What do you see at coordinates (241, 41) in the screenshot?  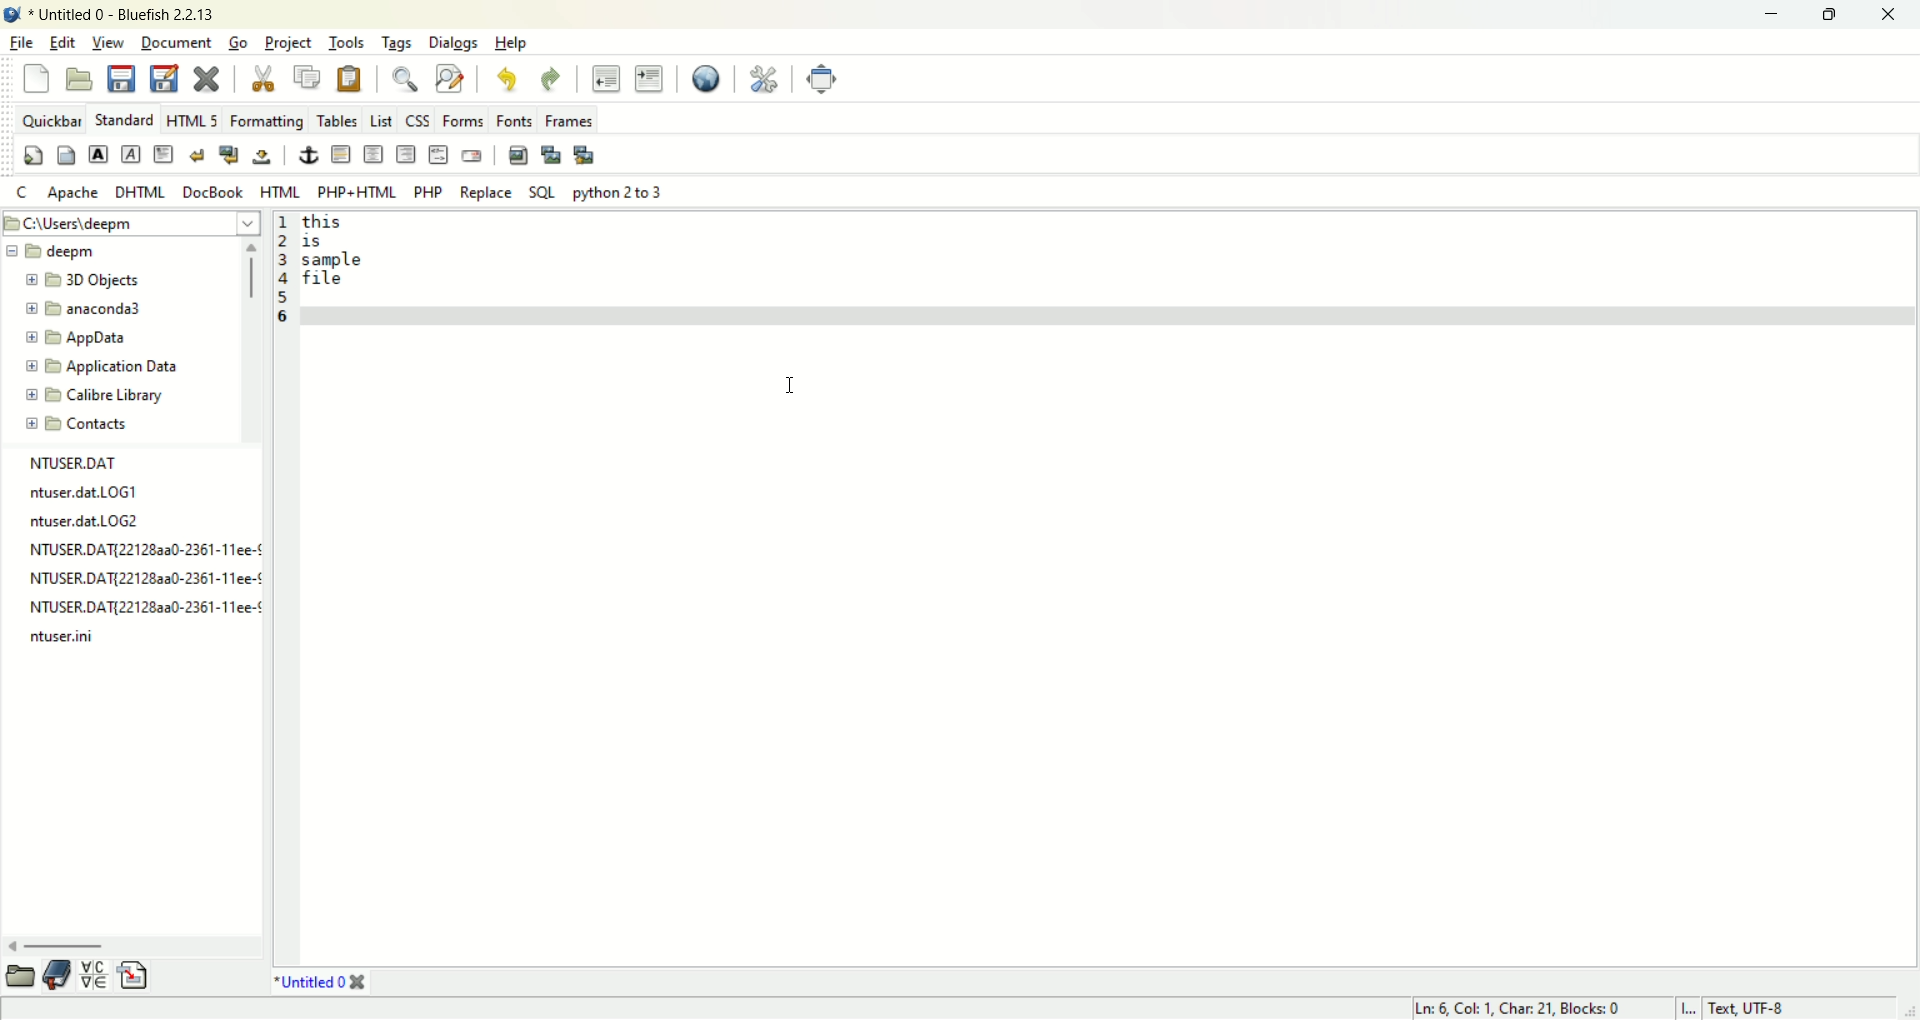 I see `go` at bounding box center [241, 41].